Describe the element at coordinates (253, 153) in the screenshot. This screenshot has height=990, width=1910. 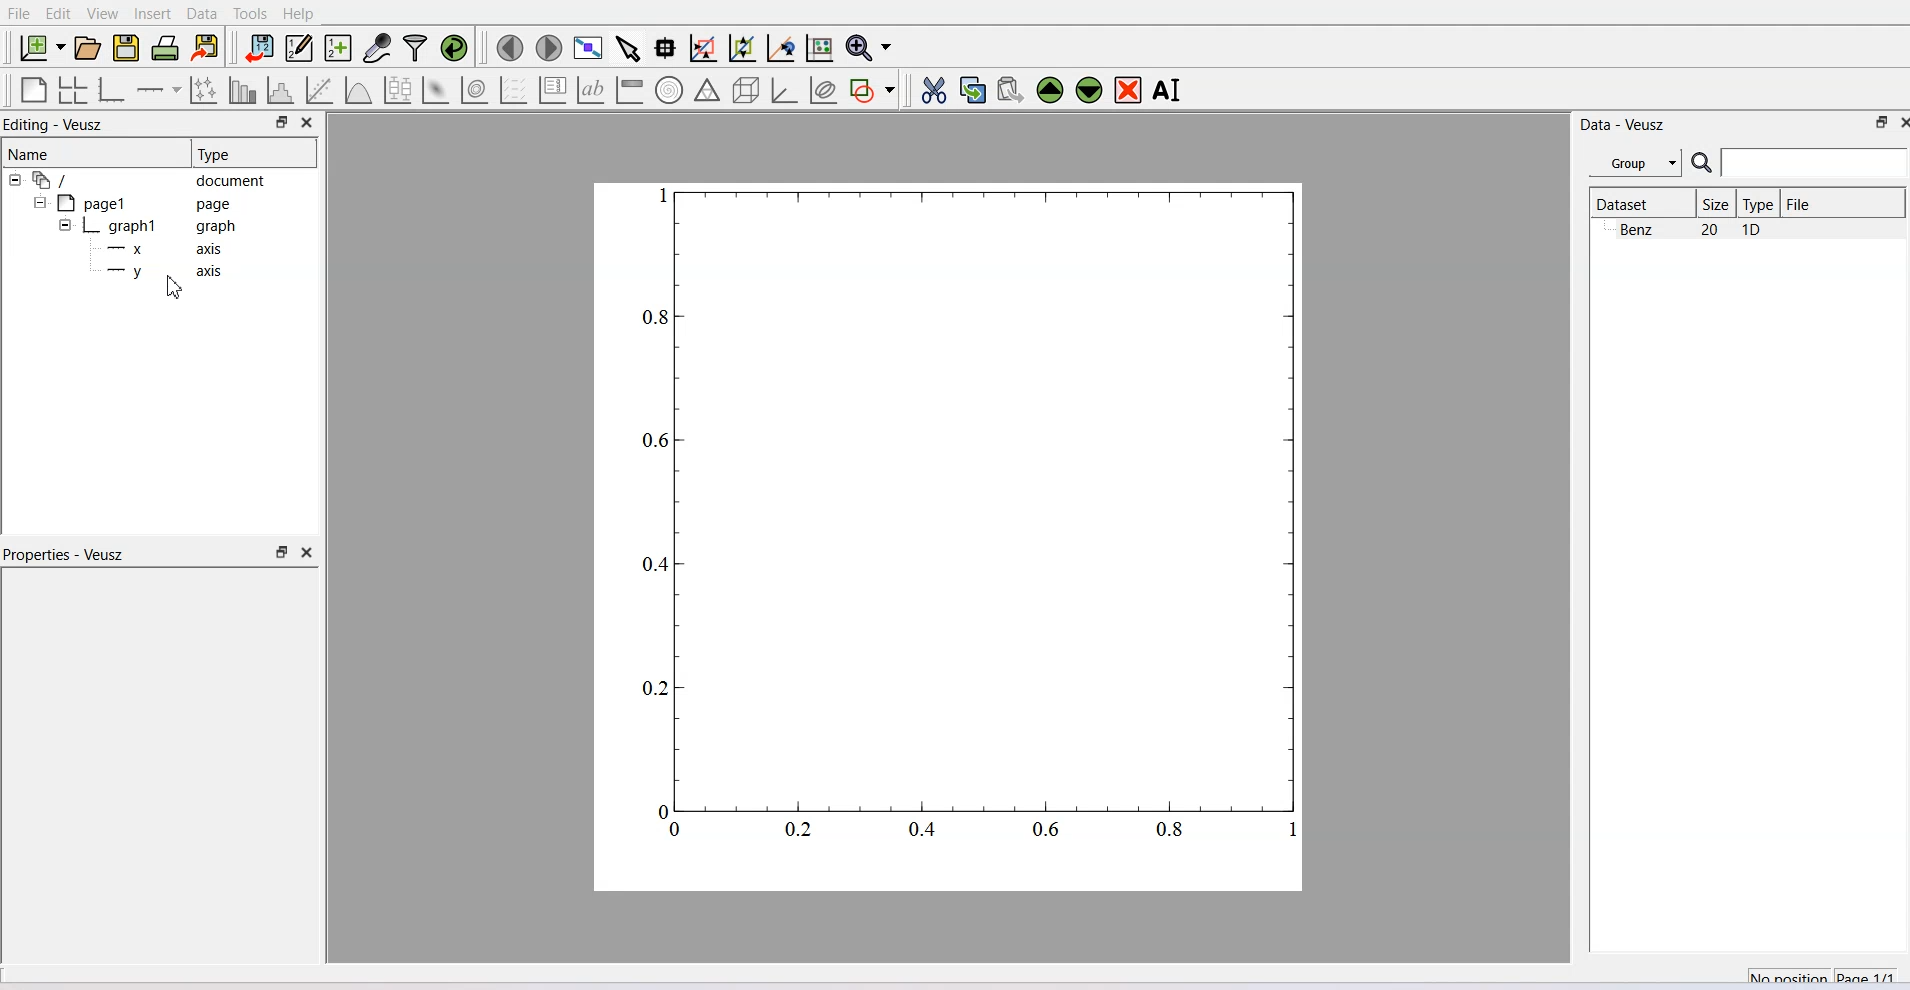
I see `Type` at that location.